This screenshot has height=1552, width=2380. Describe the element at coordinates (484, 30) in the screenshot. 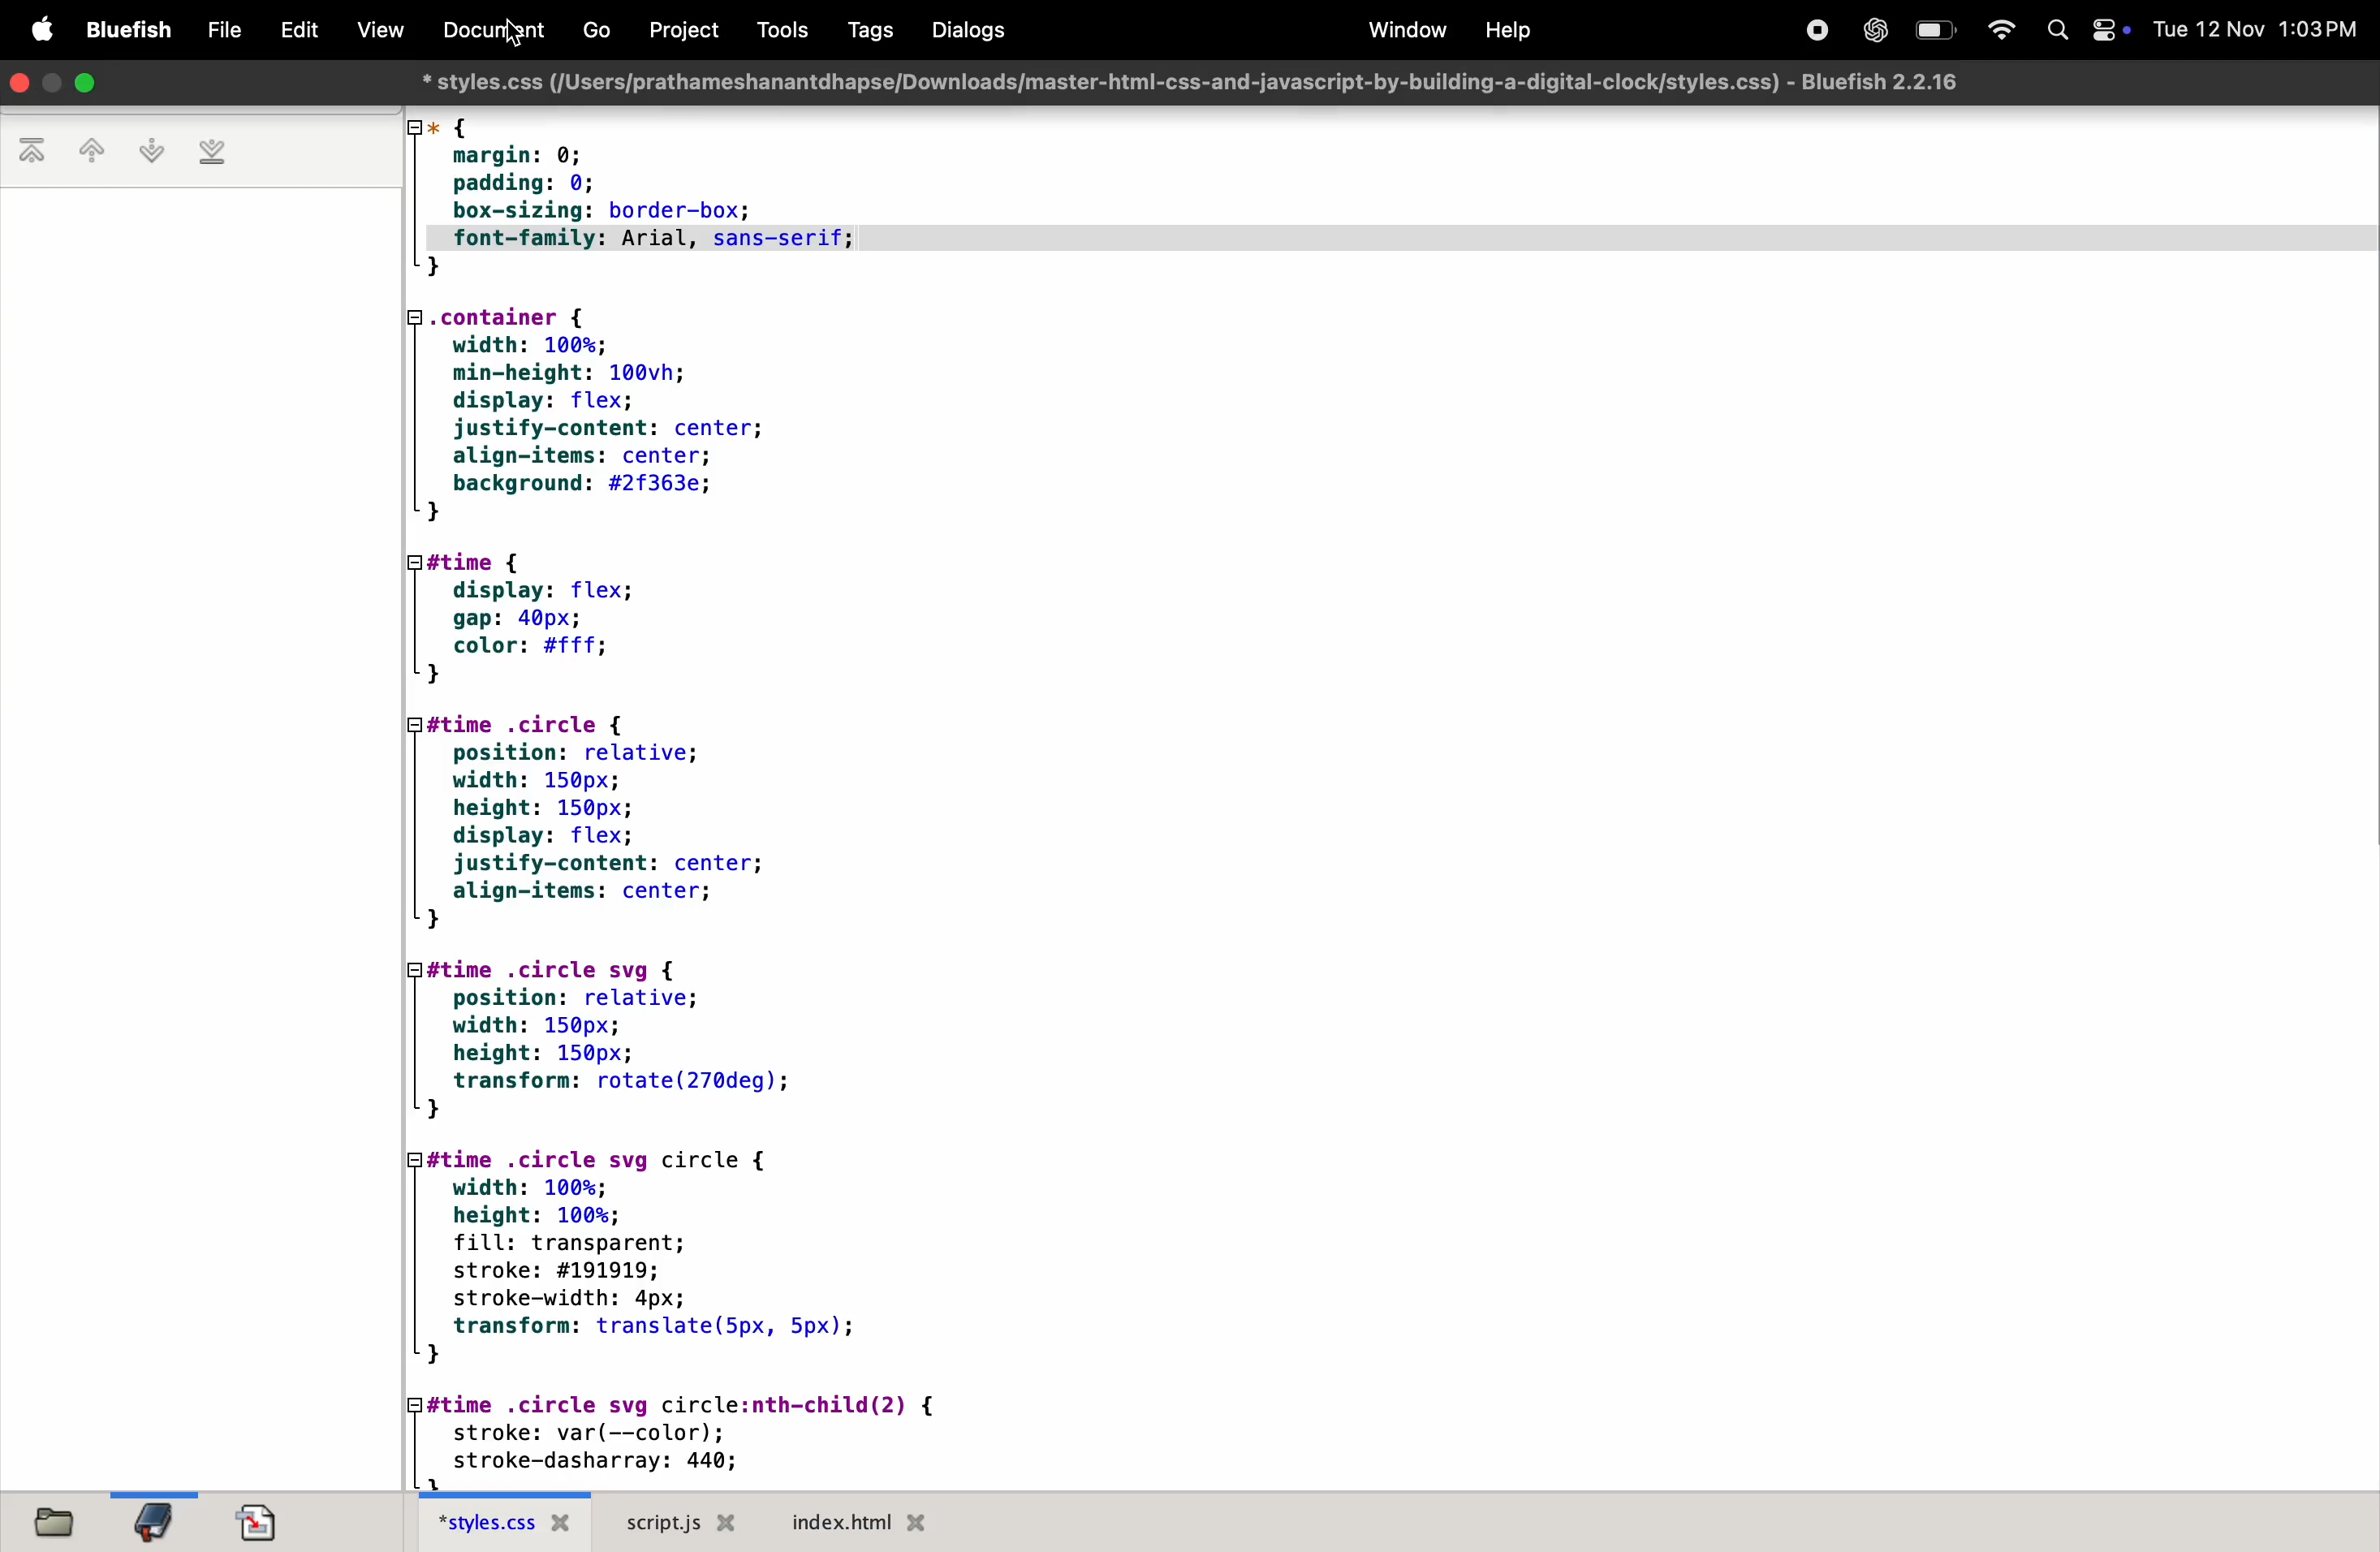

I see `Document` at that location.